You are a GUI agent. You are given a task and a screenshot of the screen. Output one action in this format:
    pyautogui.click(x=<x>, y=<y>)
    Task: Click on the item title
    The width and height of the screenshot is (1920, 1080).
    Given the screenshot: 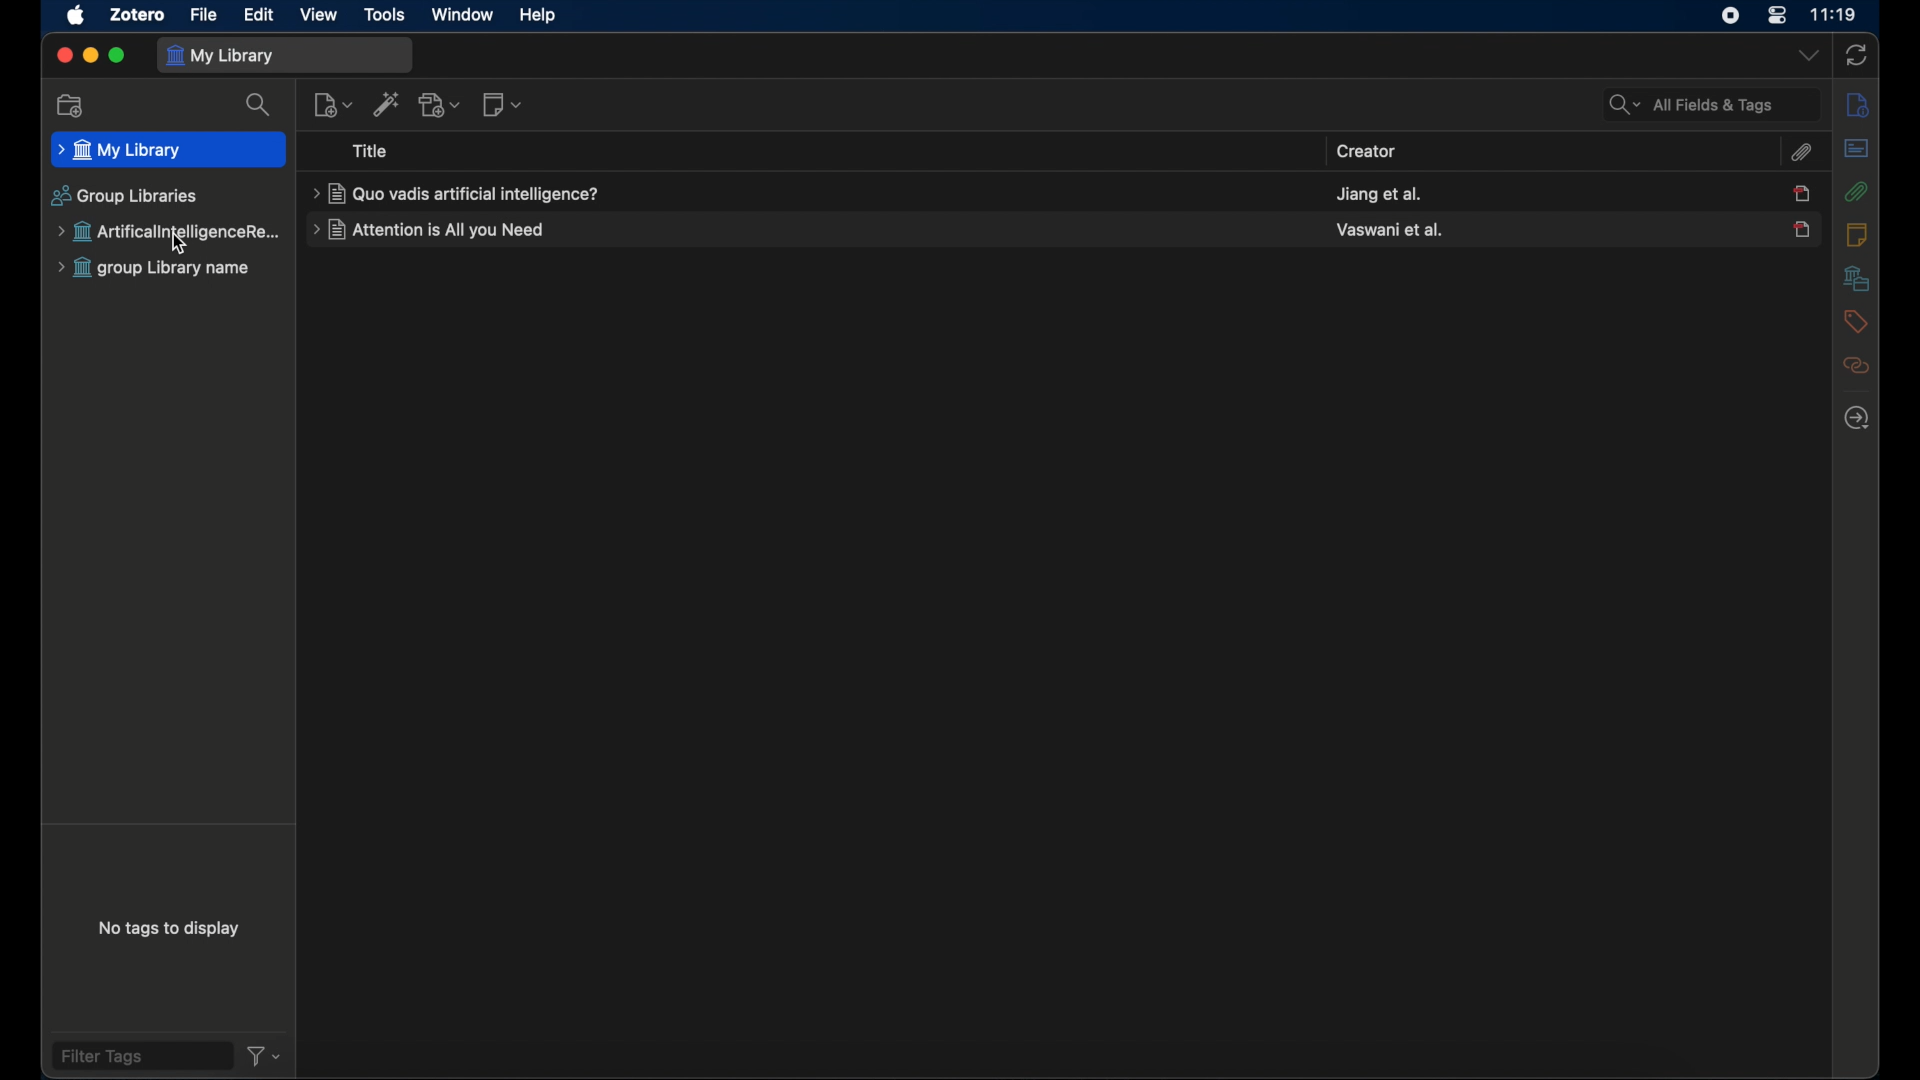 What is the action you would take?
    pyautogui.click(x=434, y=230)
    